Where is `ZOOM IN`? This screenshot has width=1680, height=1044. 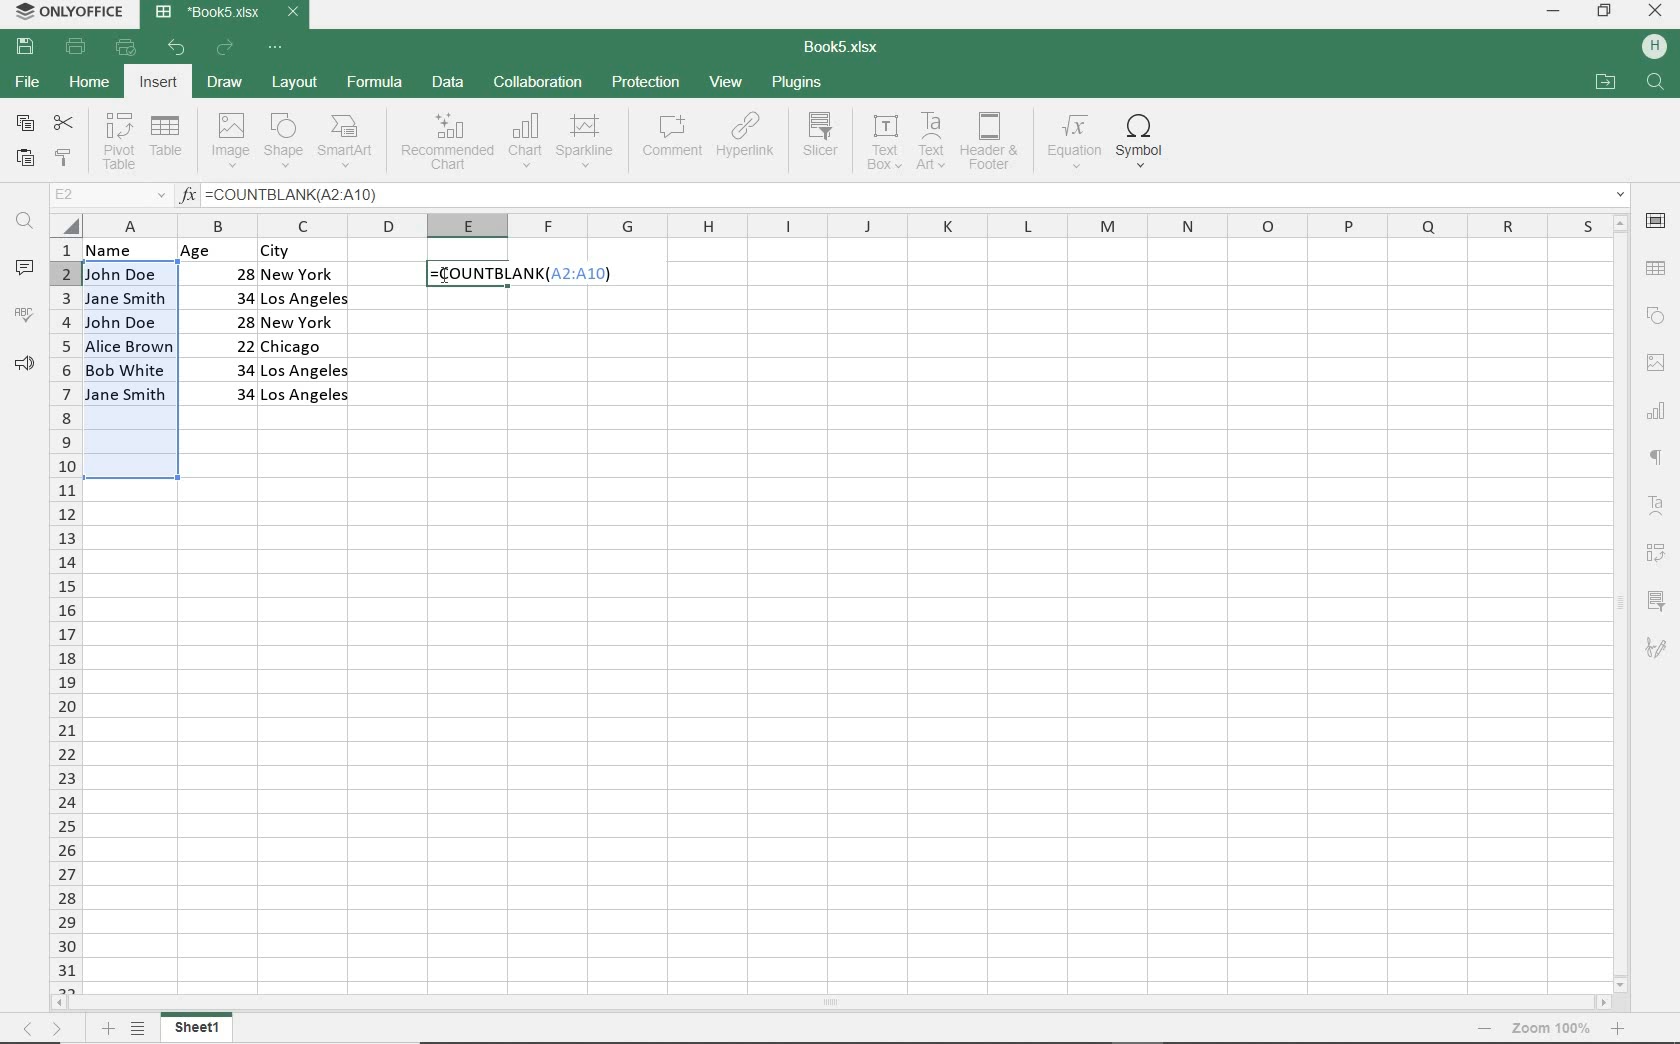
ZOOM IN is located at coordinates (1621, 1028).